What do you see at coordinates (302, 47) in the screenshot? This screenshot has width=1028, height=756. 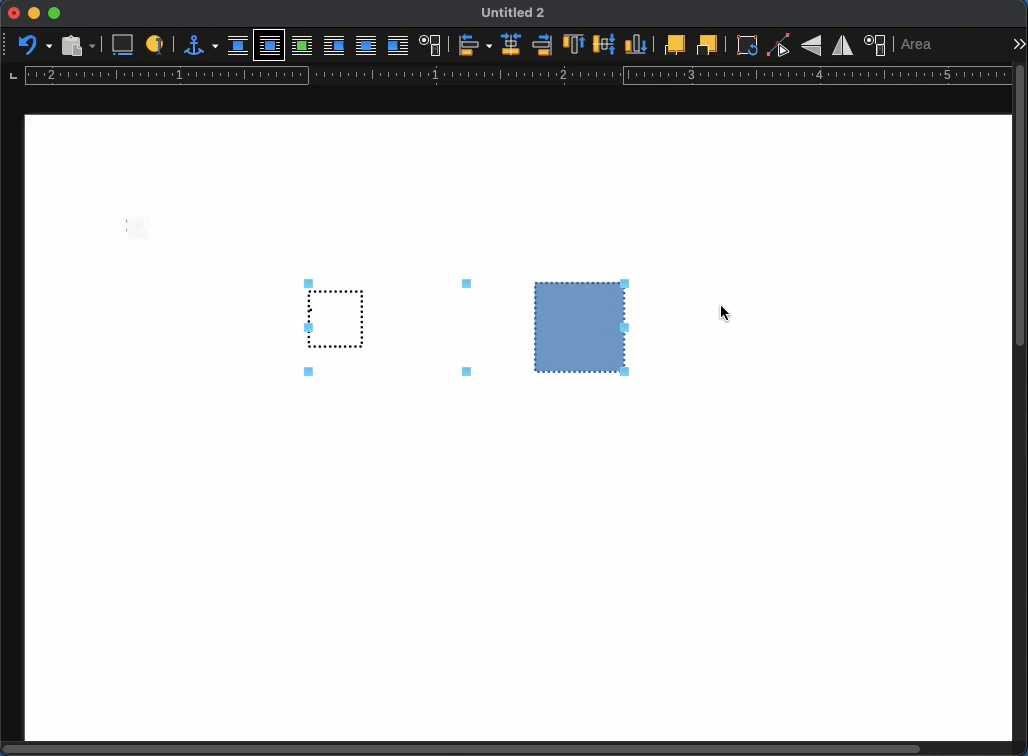 I see `optimal` at bounding box center [302, 47].